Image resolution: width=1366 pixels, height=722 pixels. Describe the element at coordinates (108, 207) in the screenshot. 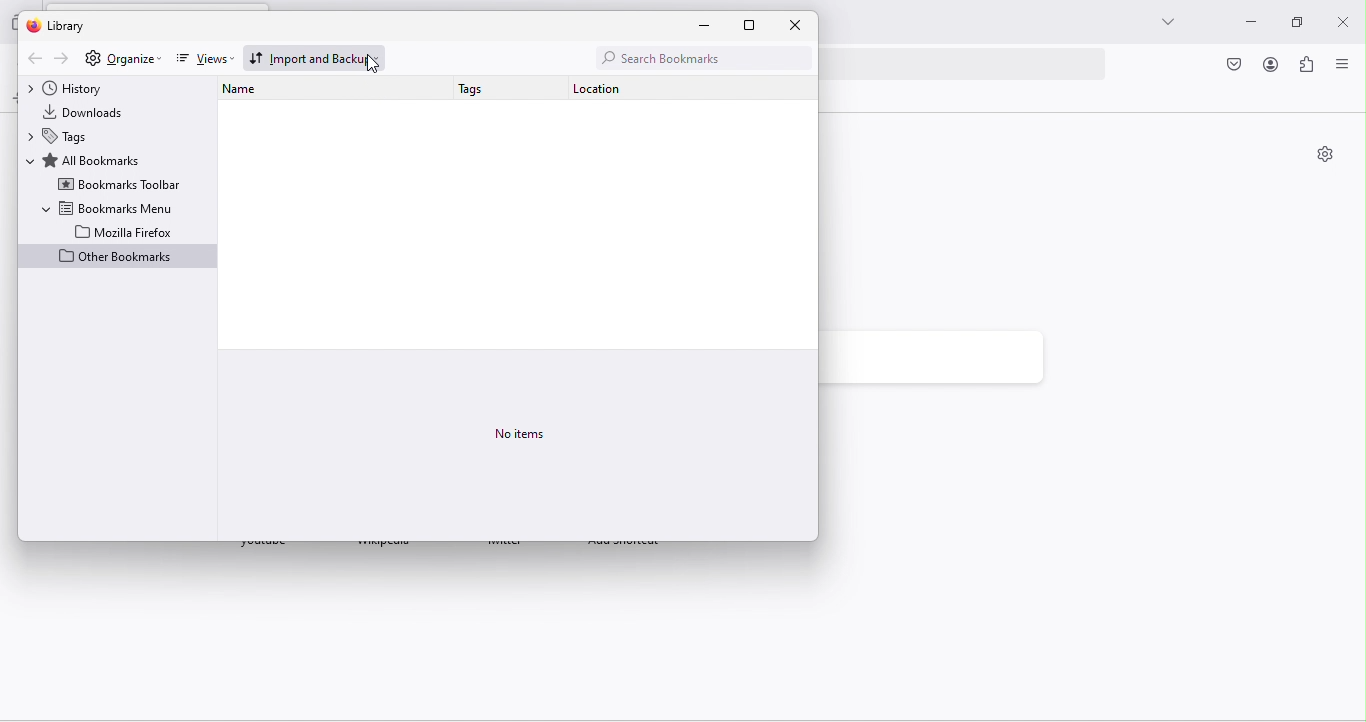

I see `bookmarks menu` at that location.